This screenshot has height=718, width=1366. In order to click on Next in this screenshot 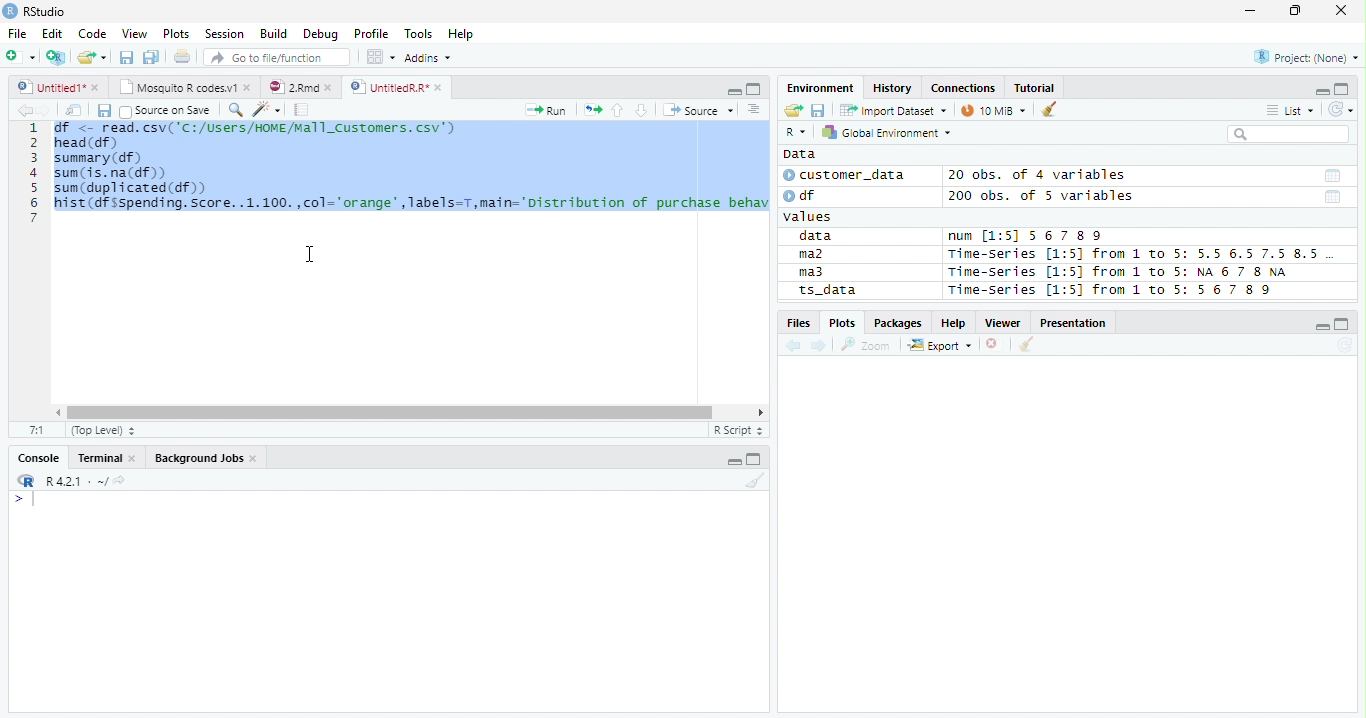, I will do `click(820, 347)`.